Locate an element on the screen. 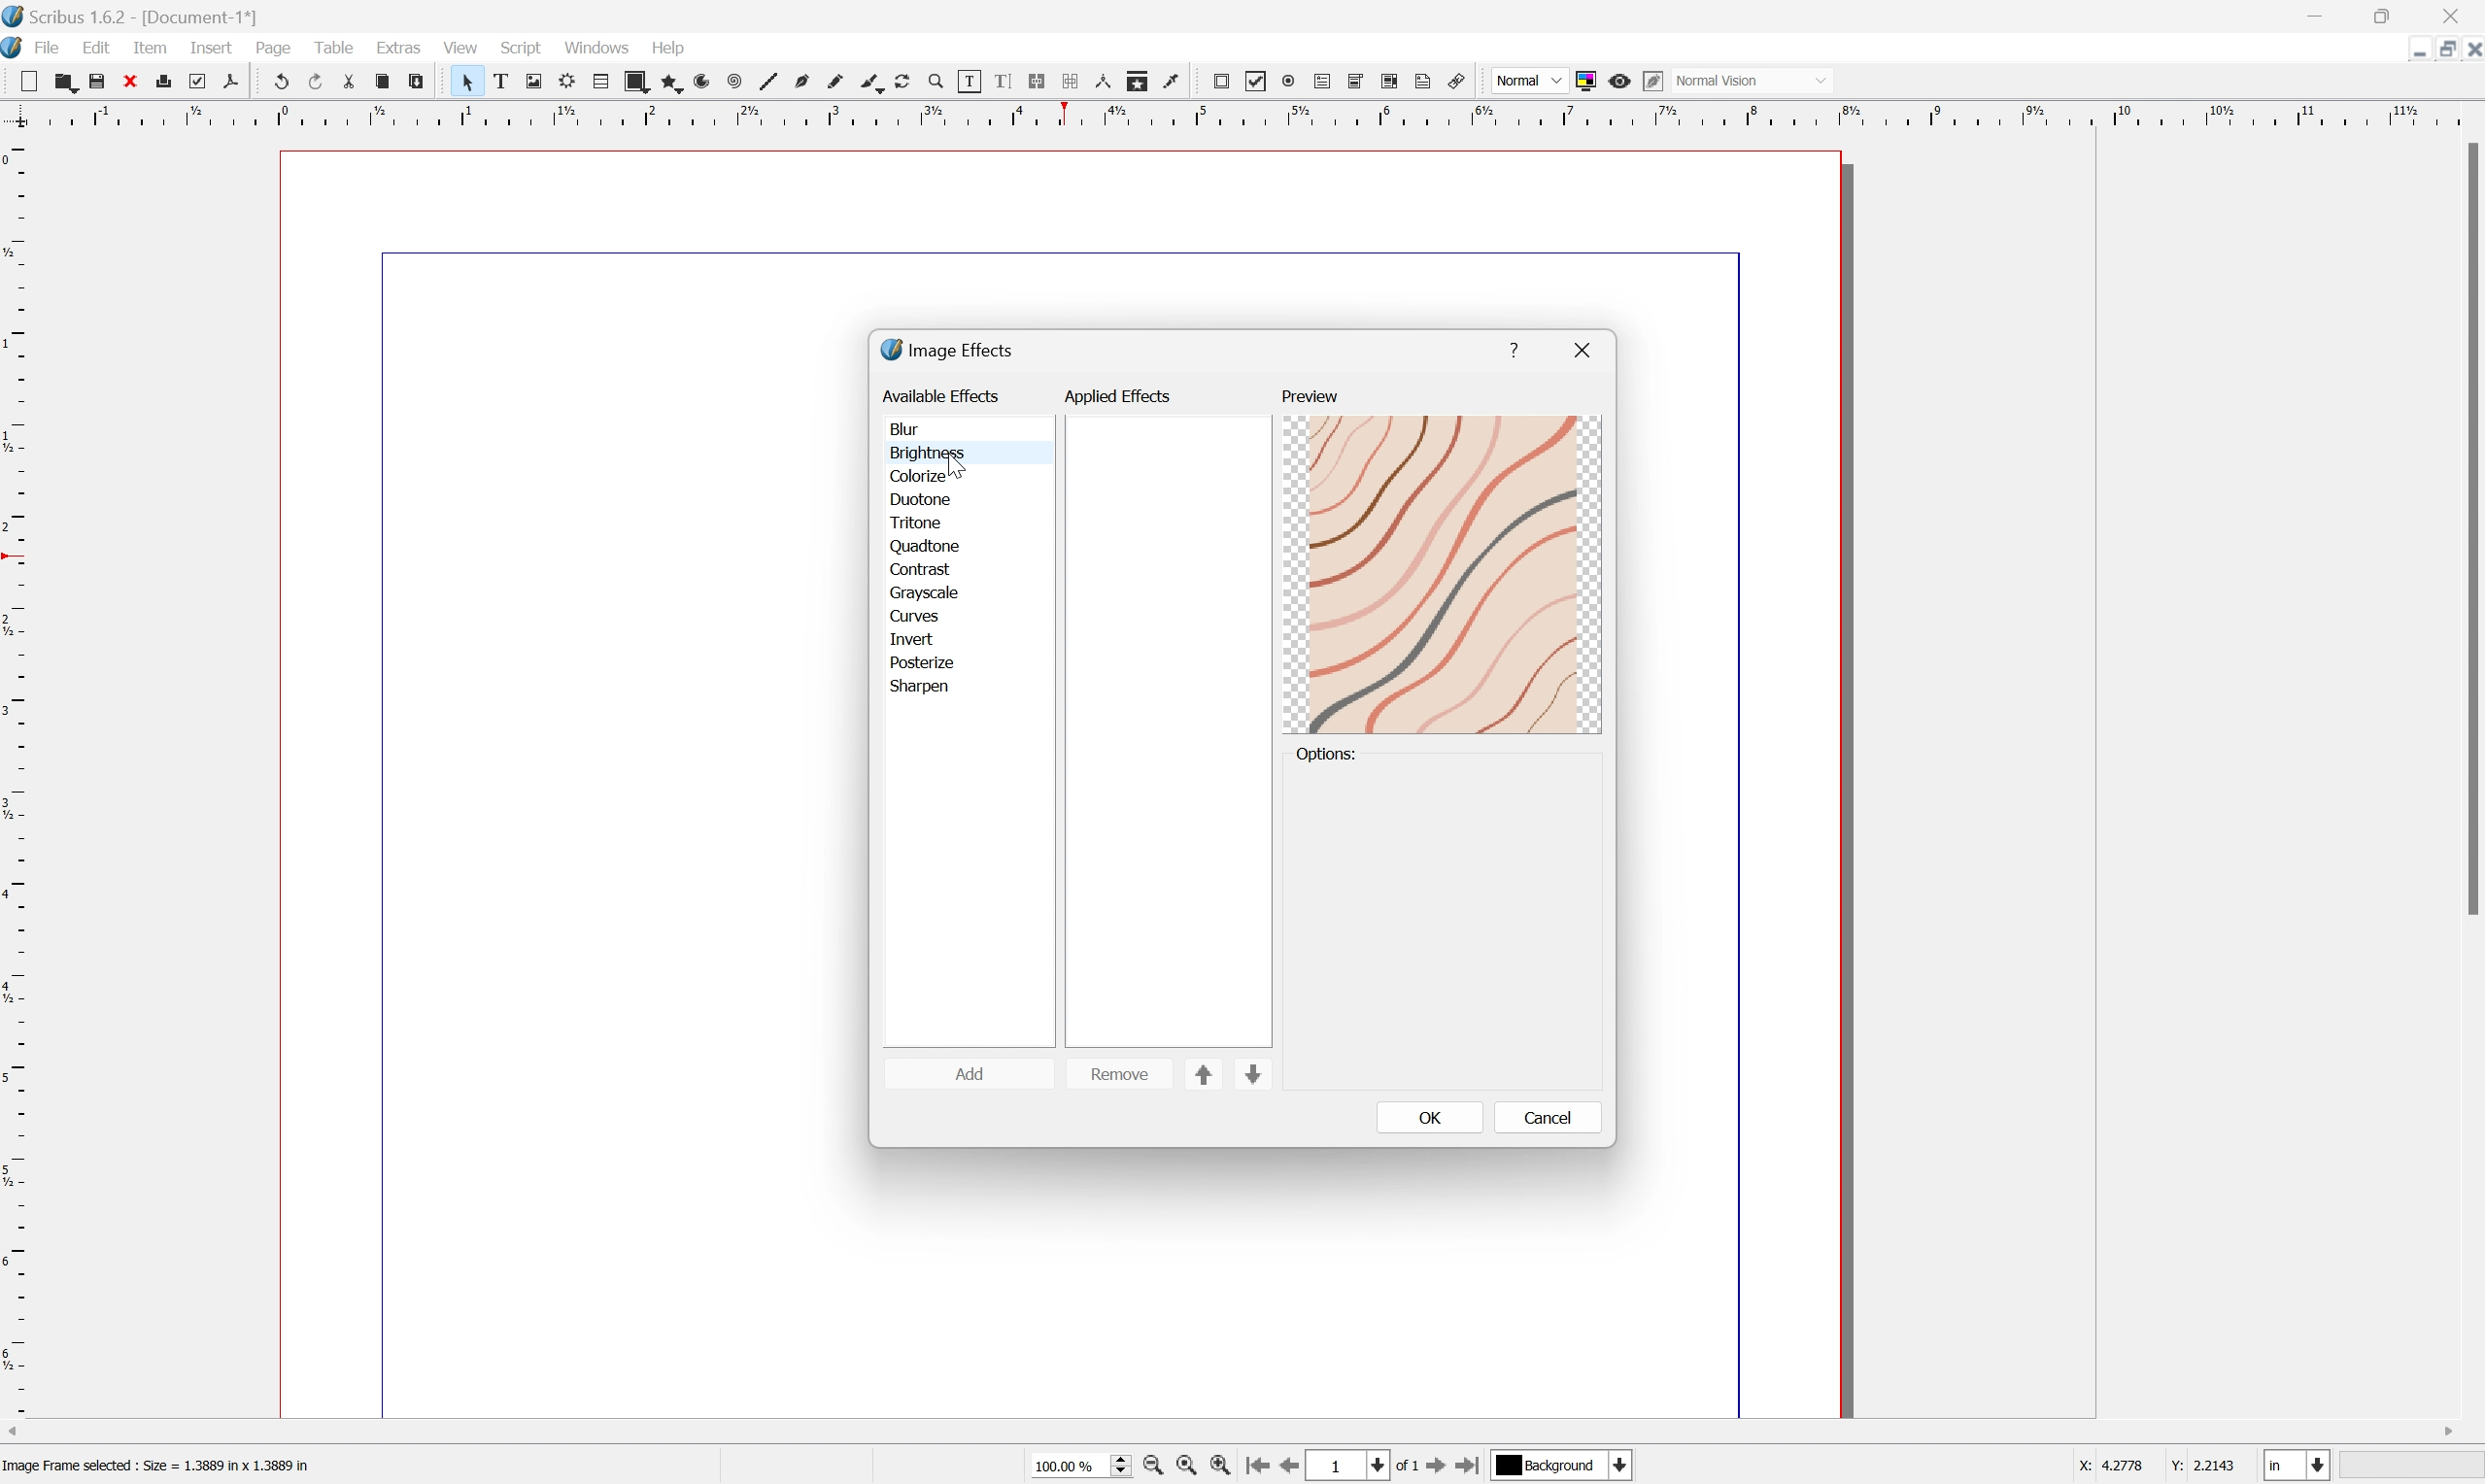 The image size is (2485, 1484). Table is located at coordinates (601, 81).